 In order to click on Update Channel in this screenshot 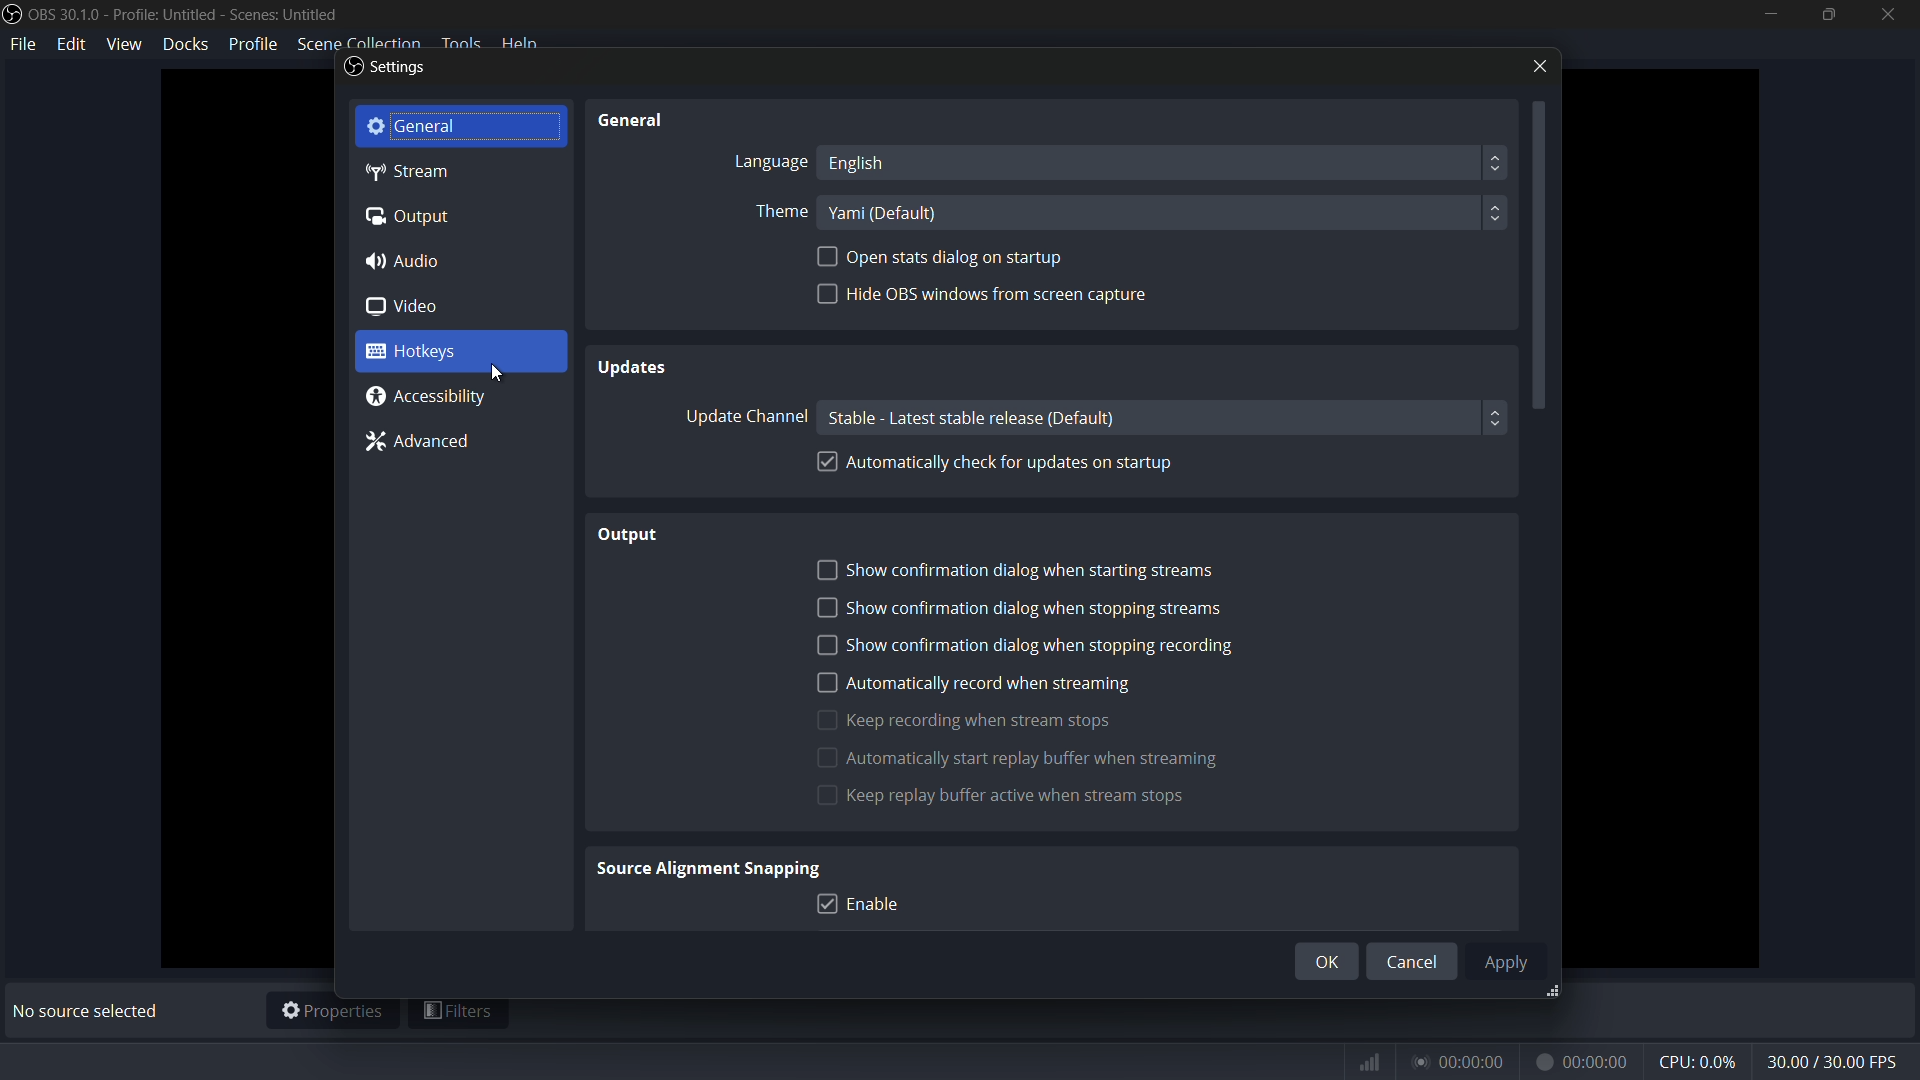, I will do `click(746, 417)`.